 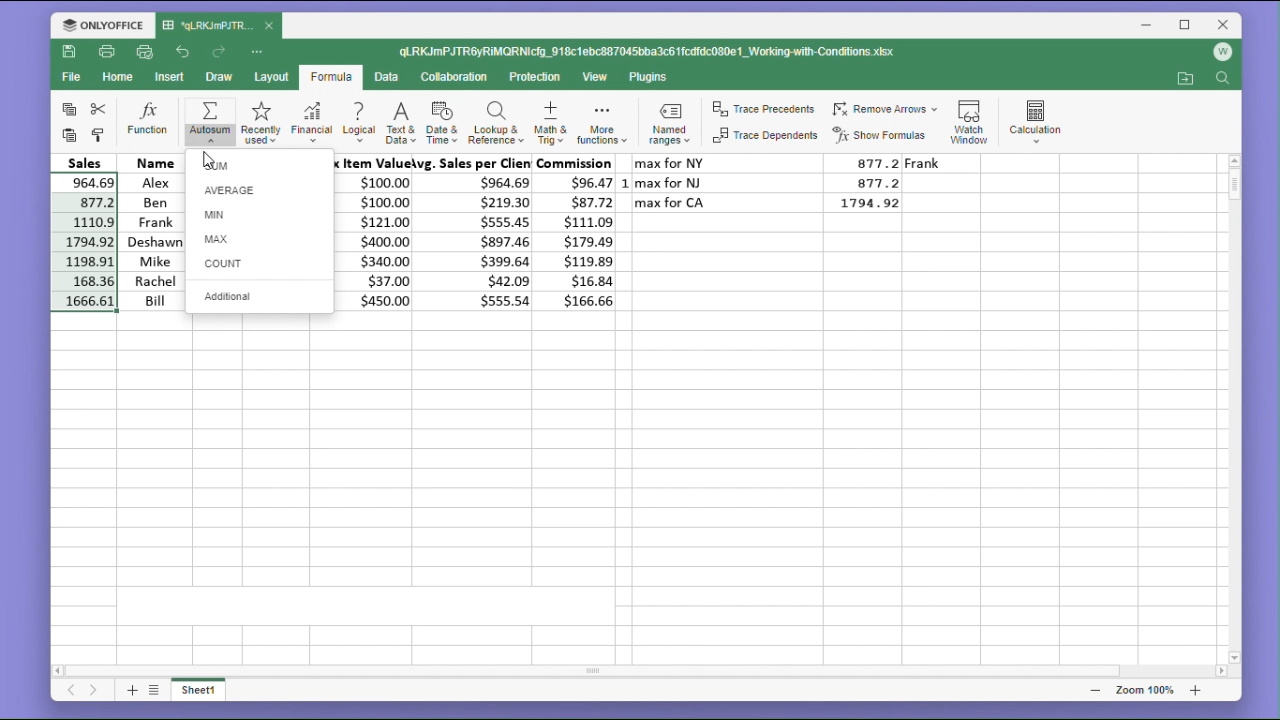 What do you see at coordinates (1235, 657) in the screenshot?
I see `scroll down` at bounding box center [1235, 657].